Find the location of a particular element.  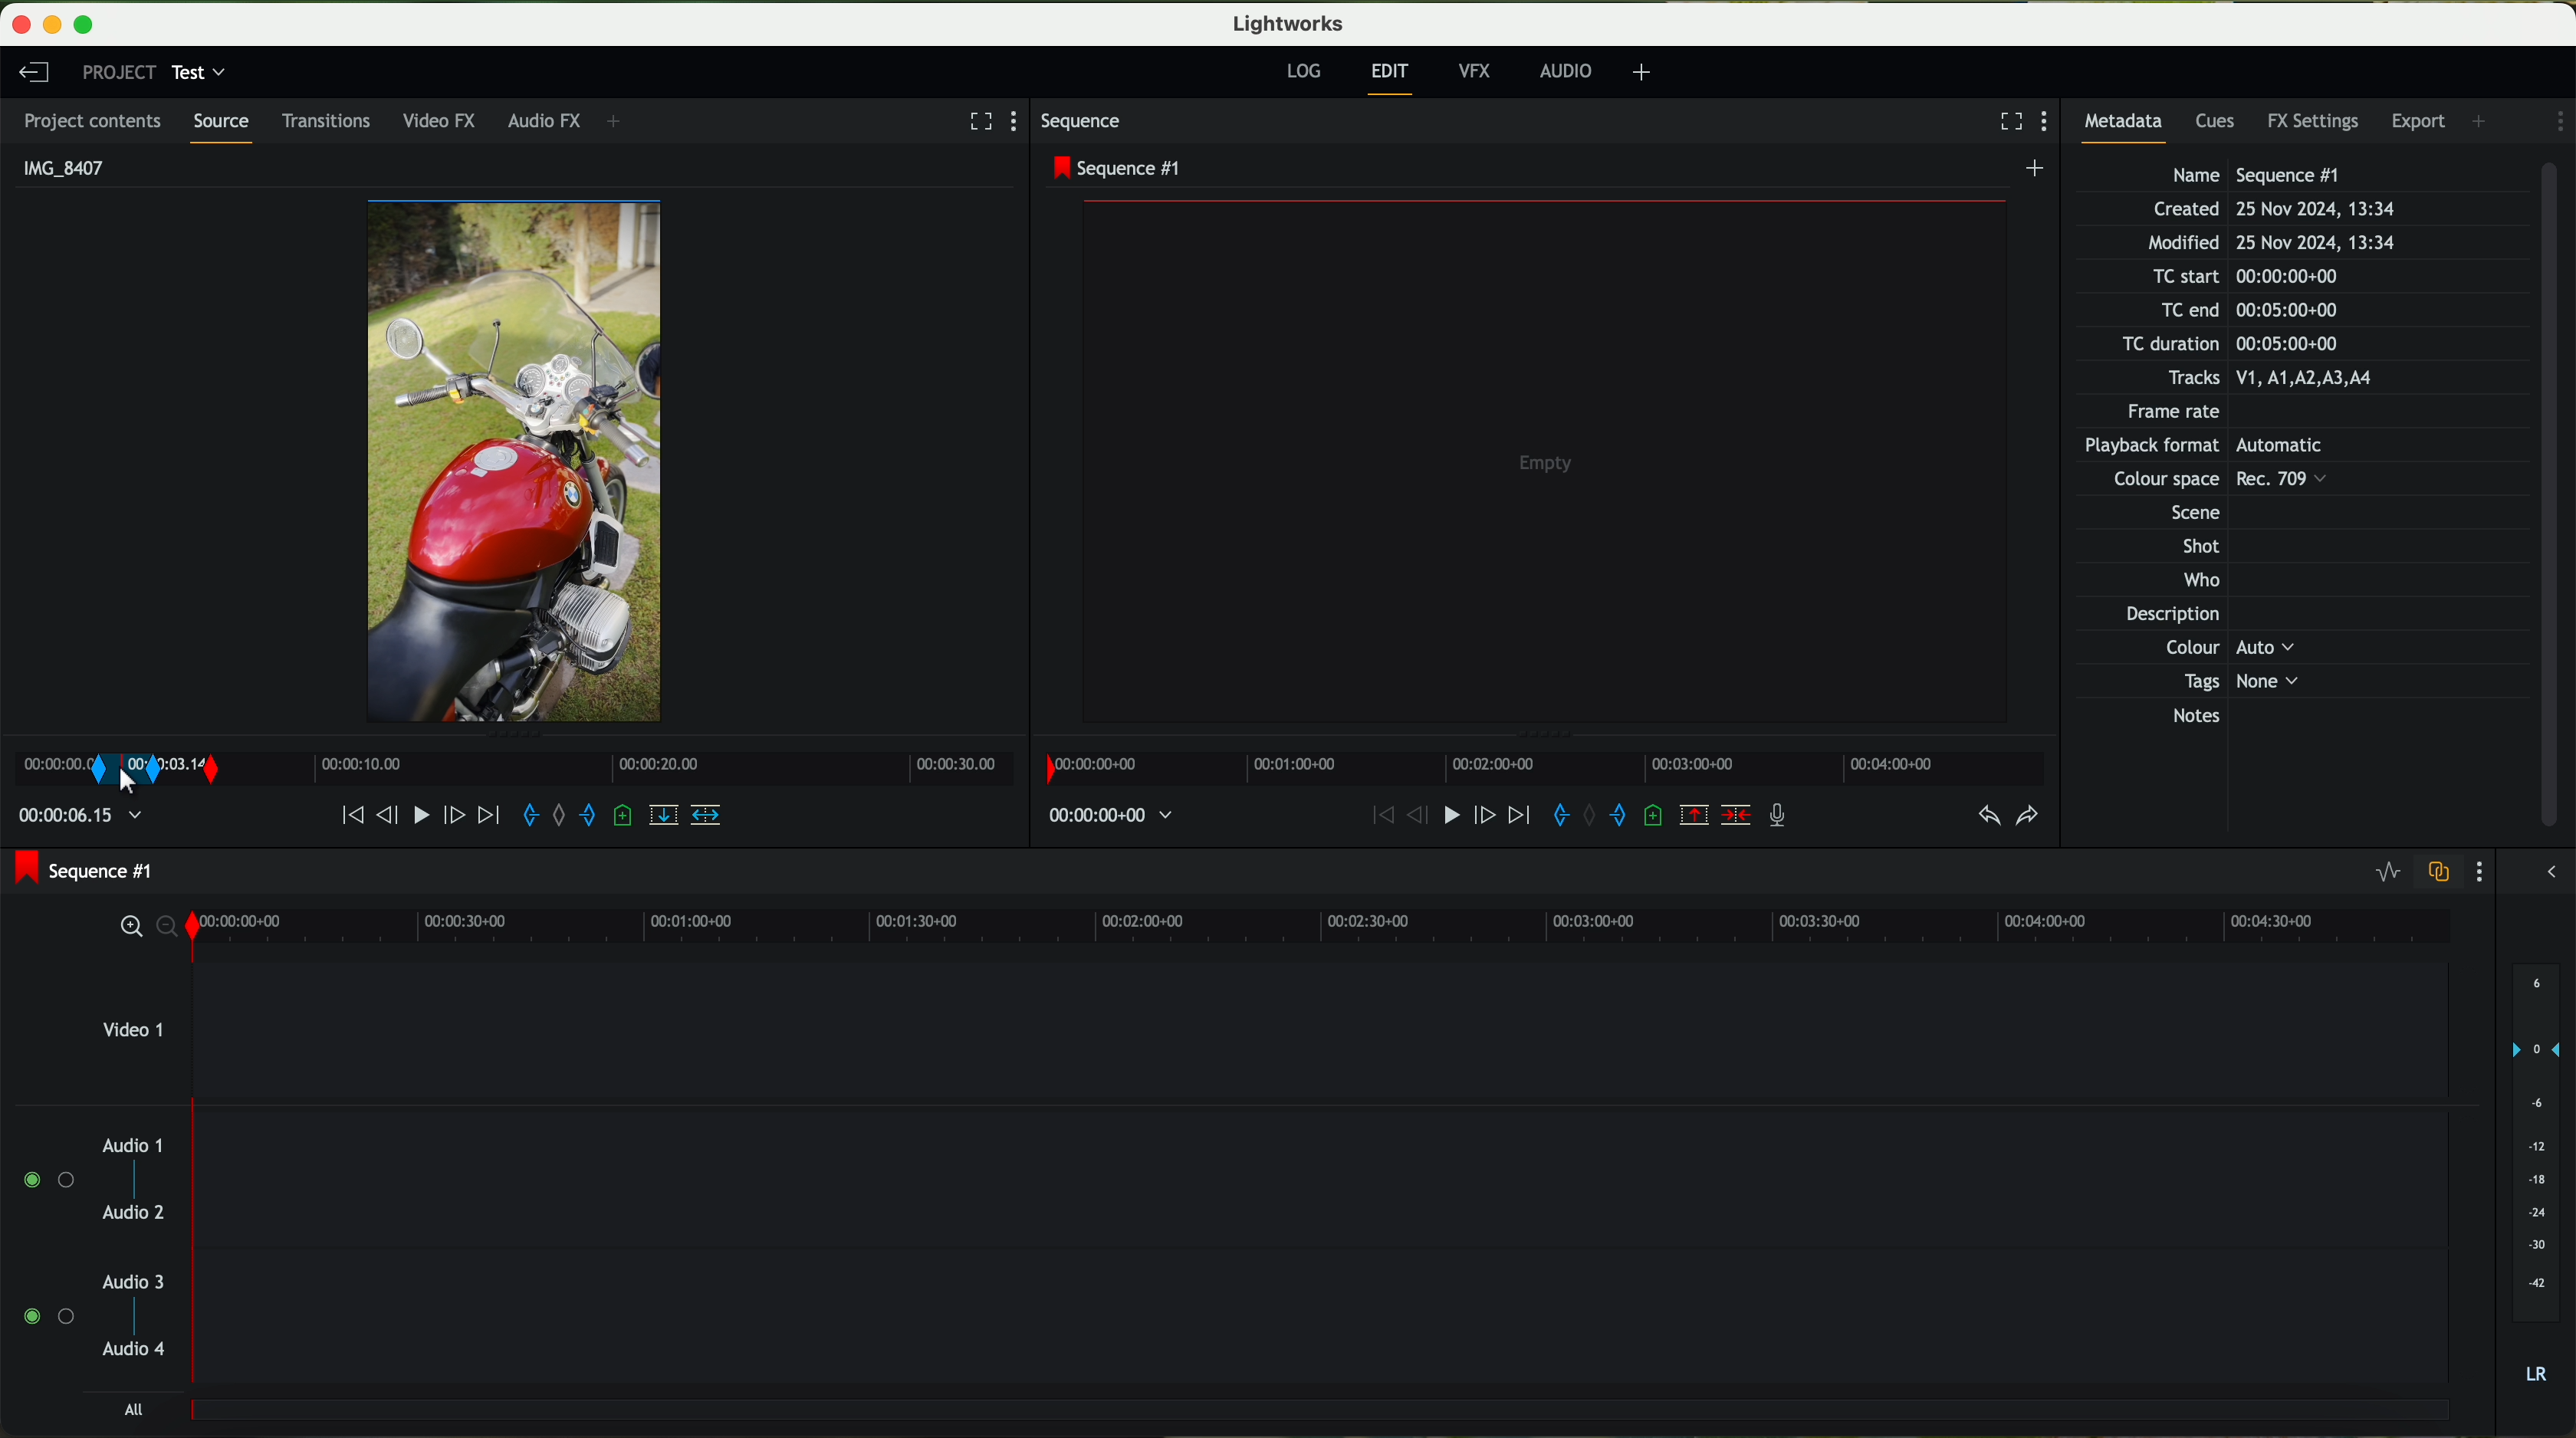

Frame rate is located at coordinates (2179, 415).